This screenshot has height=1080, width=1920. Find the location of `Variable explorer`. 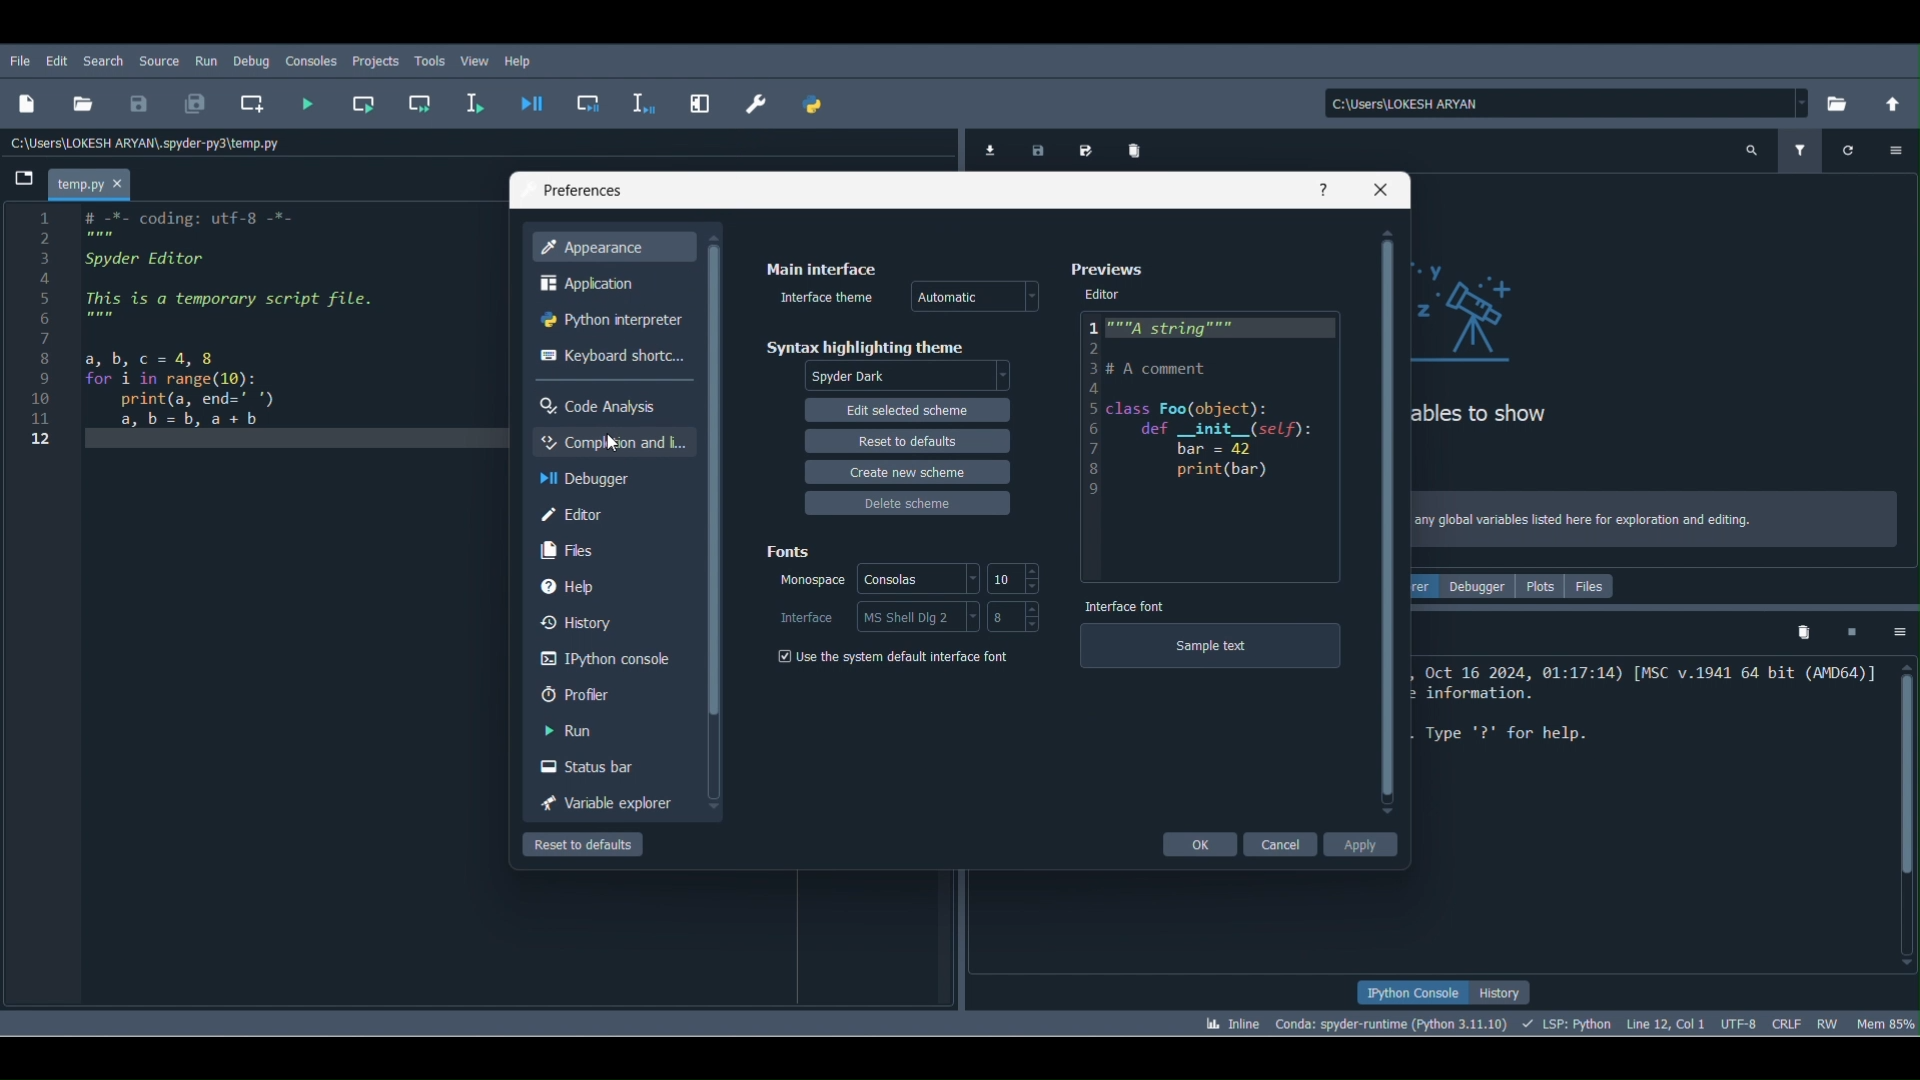

Variable explorer is located at coordinates (610, 803).